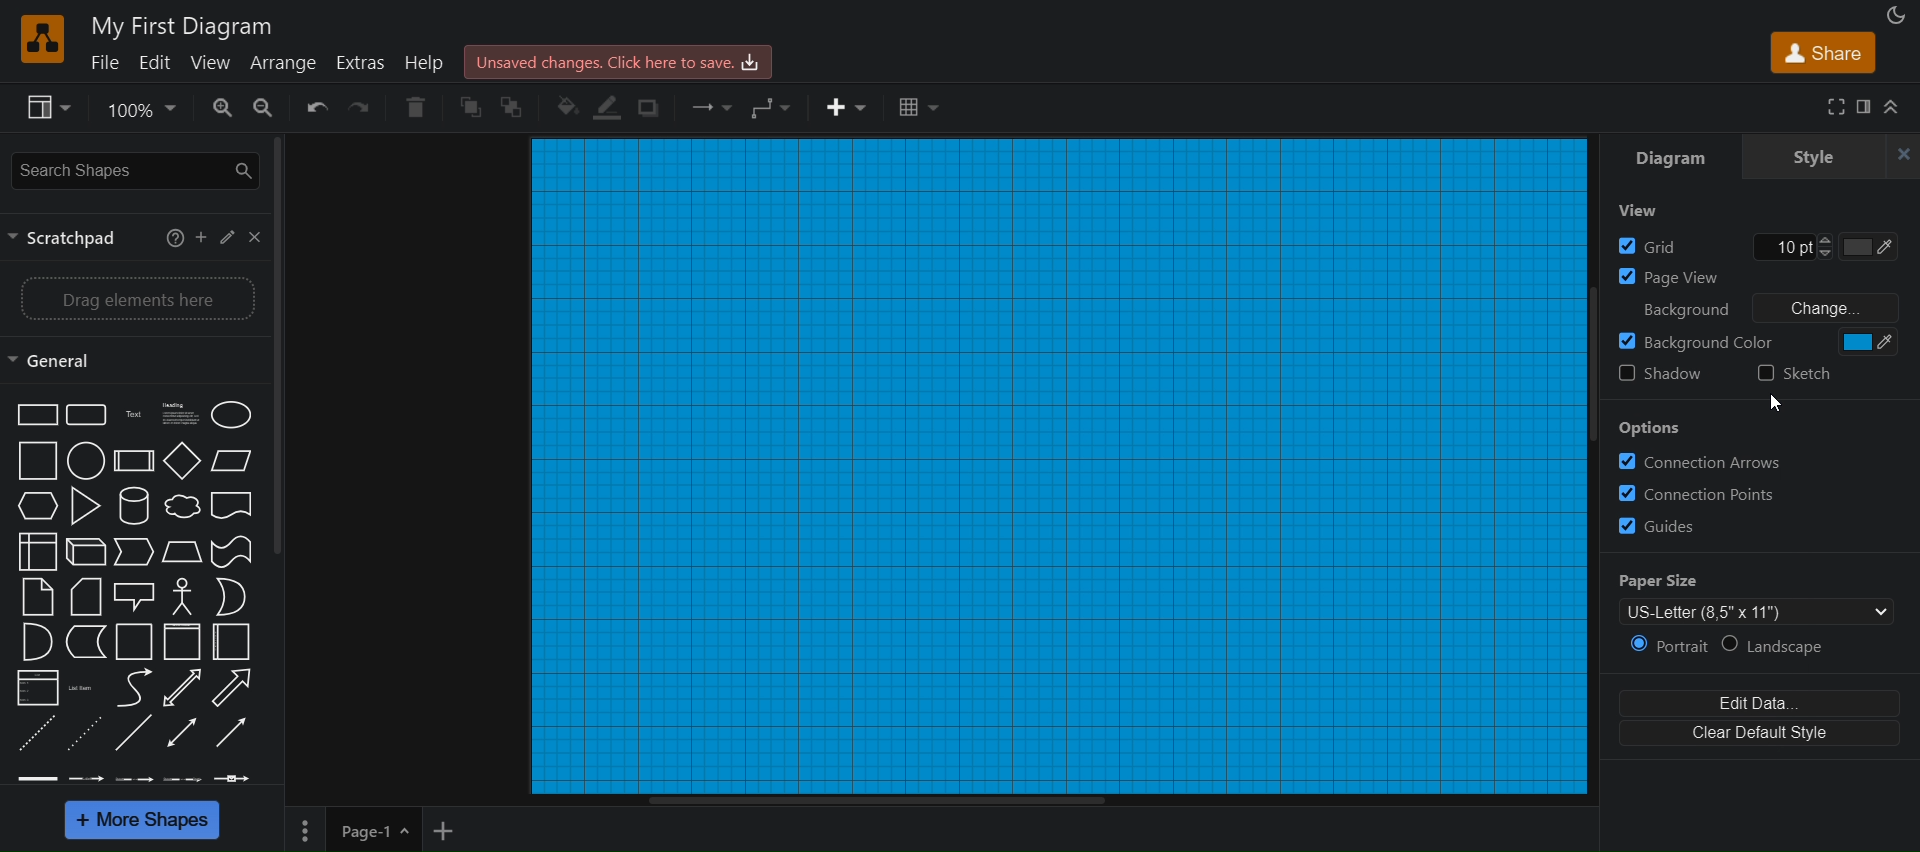  What do you see at coordinates (72, 240) in the screenshot?
I see `scractpad` at bounding box center [72, 240].